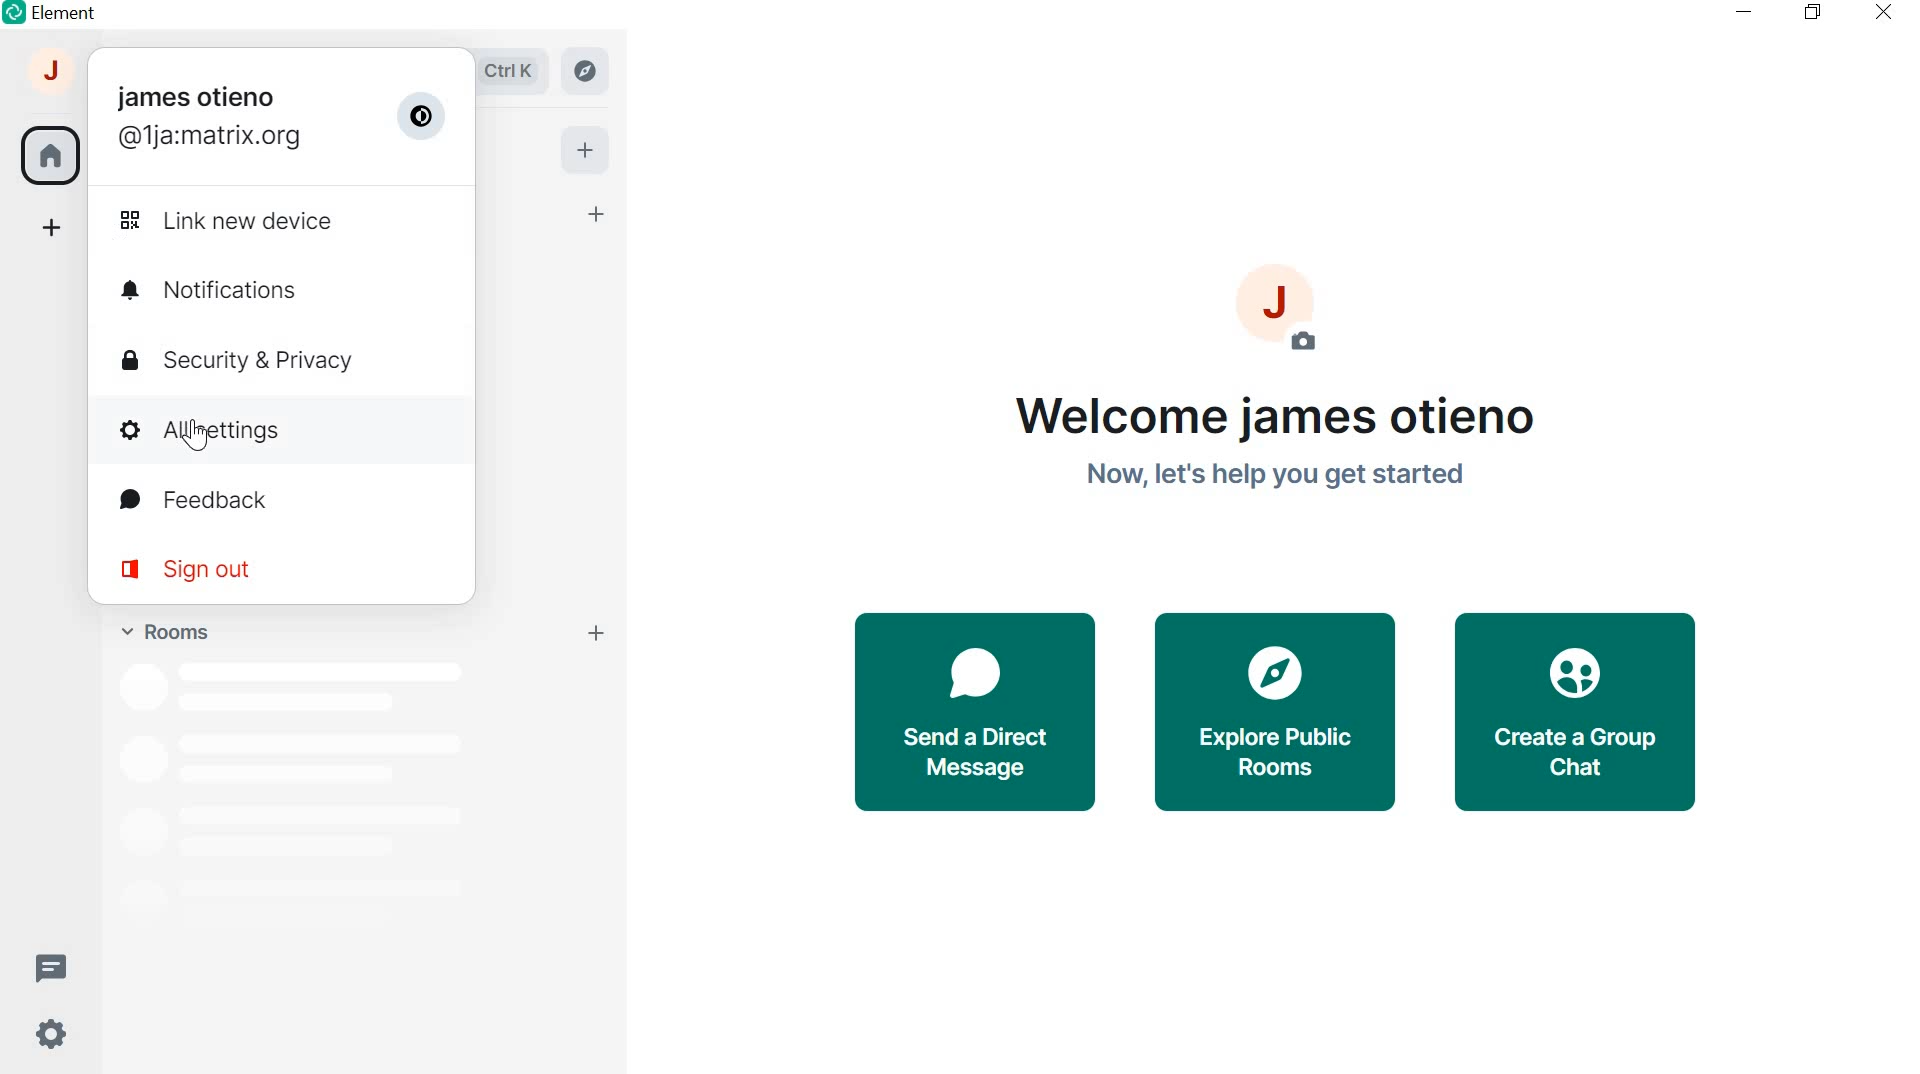  What do you see at coordinates (1878, 11) in the screenshot?
I see `CLOSE` at bounding box center [1878, 11].